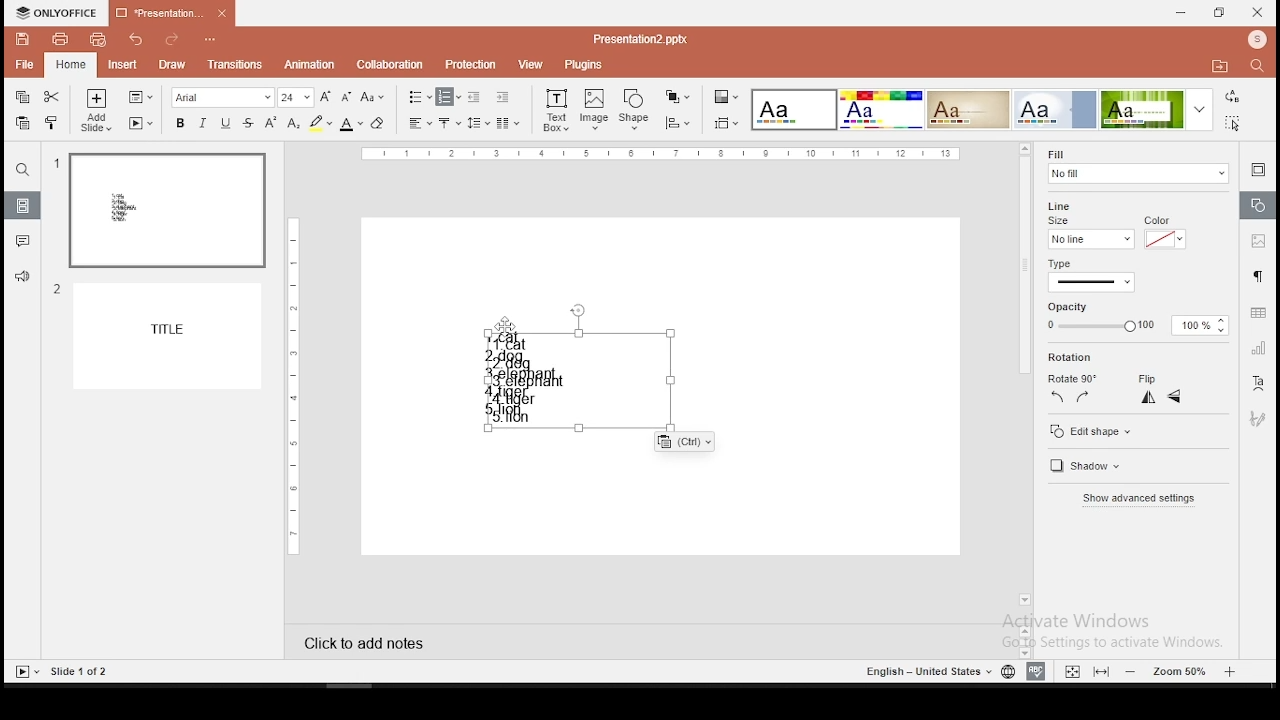  What do you see at coordinates (1055, 109) in the screenshot?
I see `theme` at bounding box center [1055, 109].